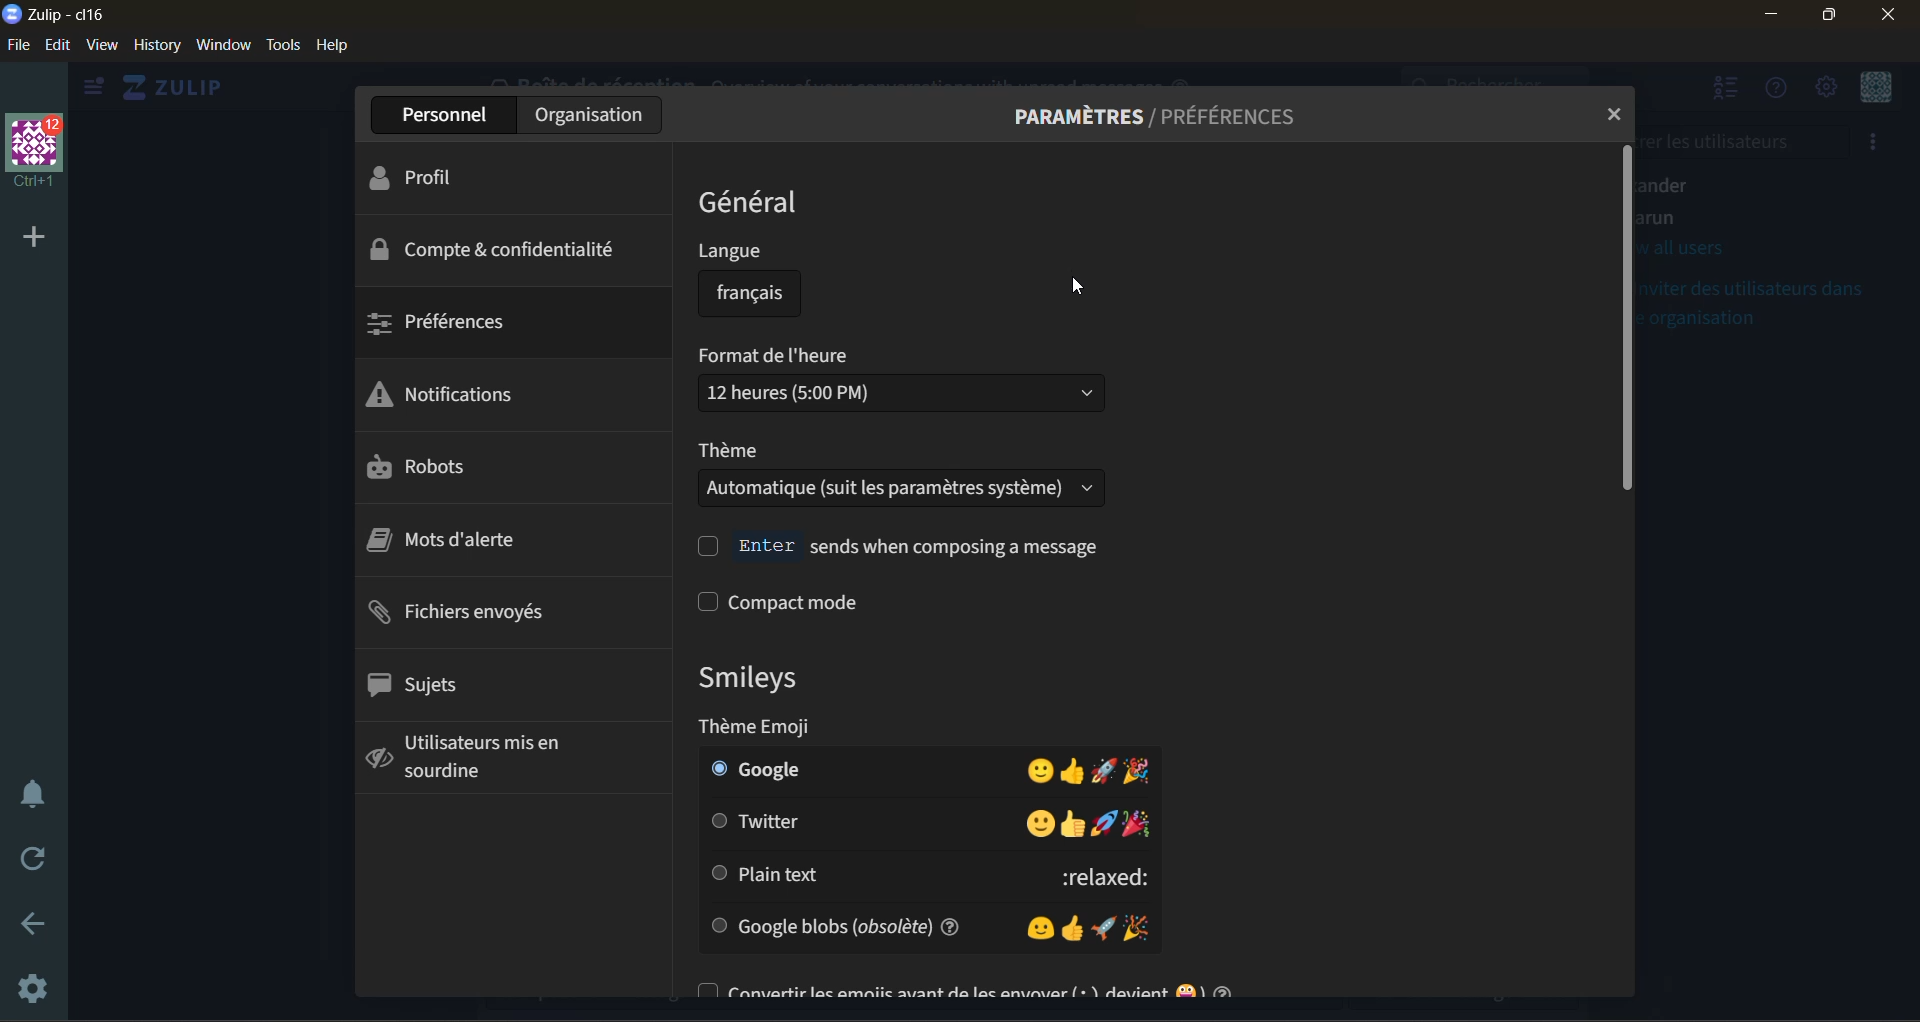 The image size is (1920, 1022). Describe the element at coordinates (93, 87) in the screenshot. I see `show left side bar` at that location.